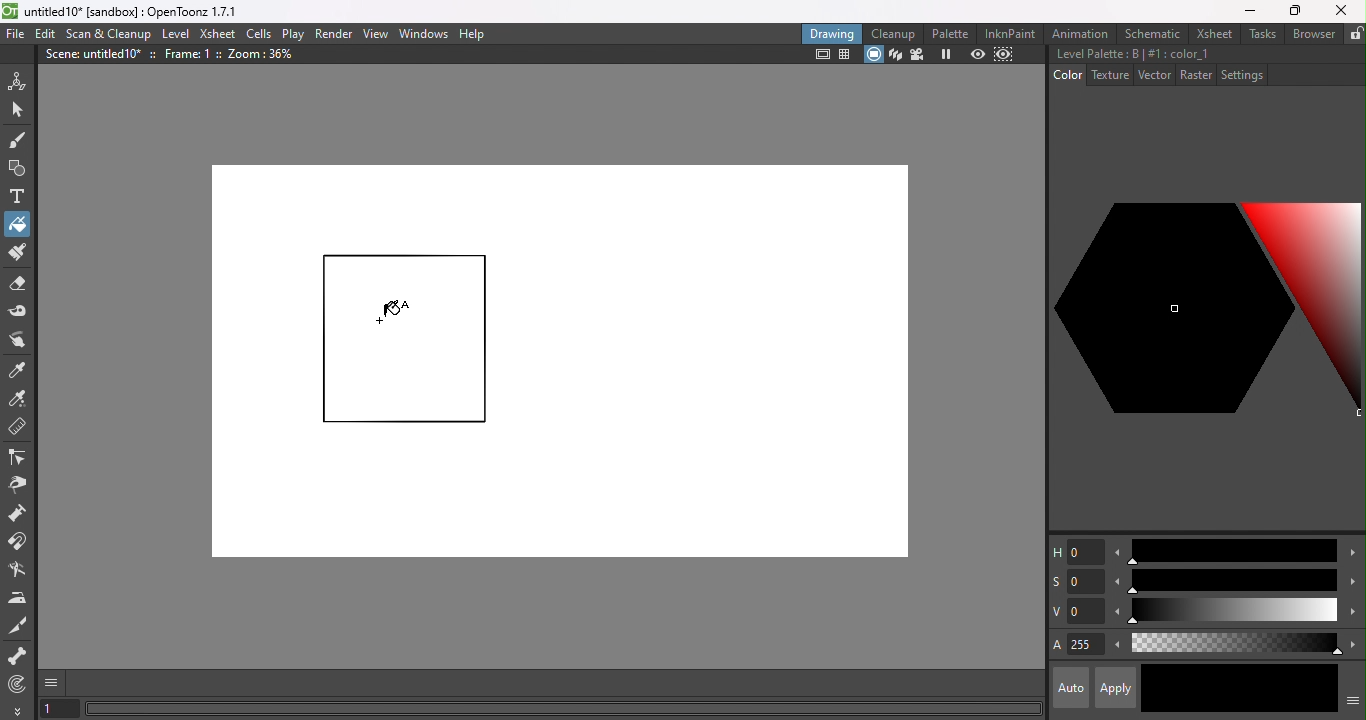  I want to click on Return to previous style, so click(1286, 689).